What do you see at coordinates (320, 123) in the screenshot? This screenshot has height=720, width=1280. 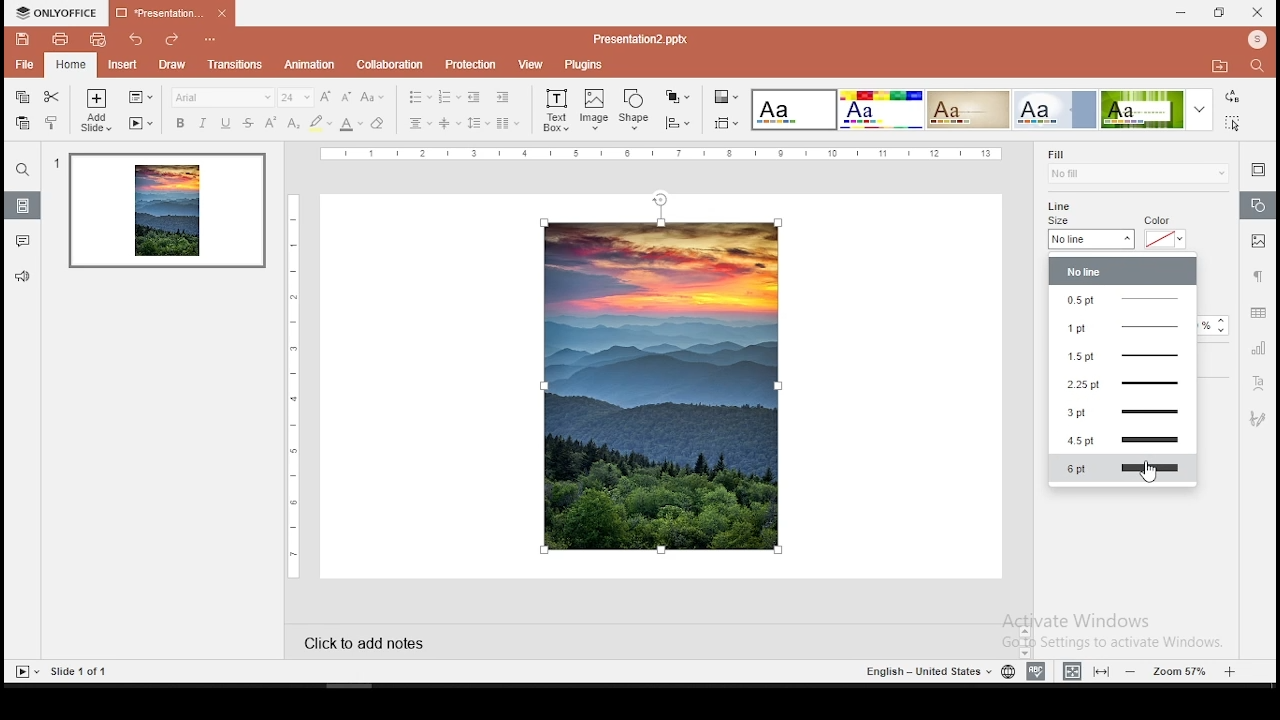 I see `highlight` at bounding box center [320, 123].